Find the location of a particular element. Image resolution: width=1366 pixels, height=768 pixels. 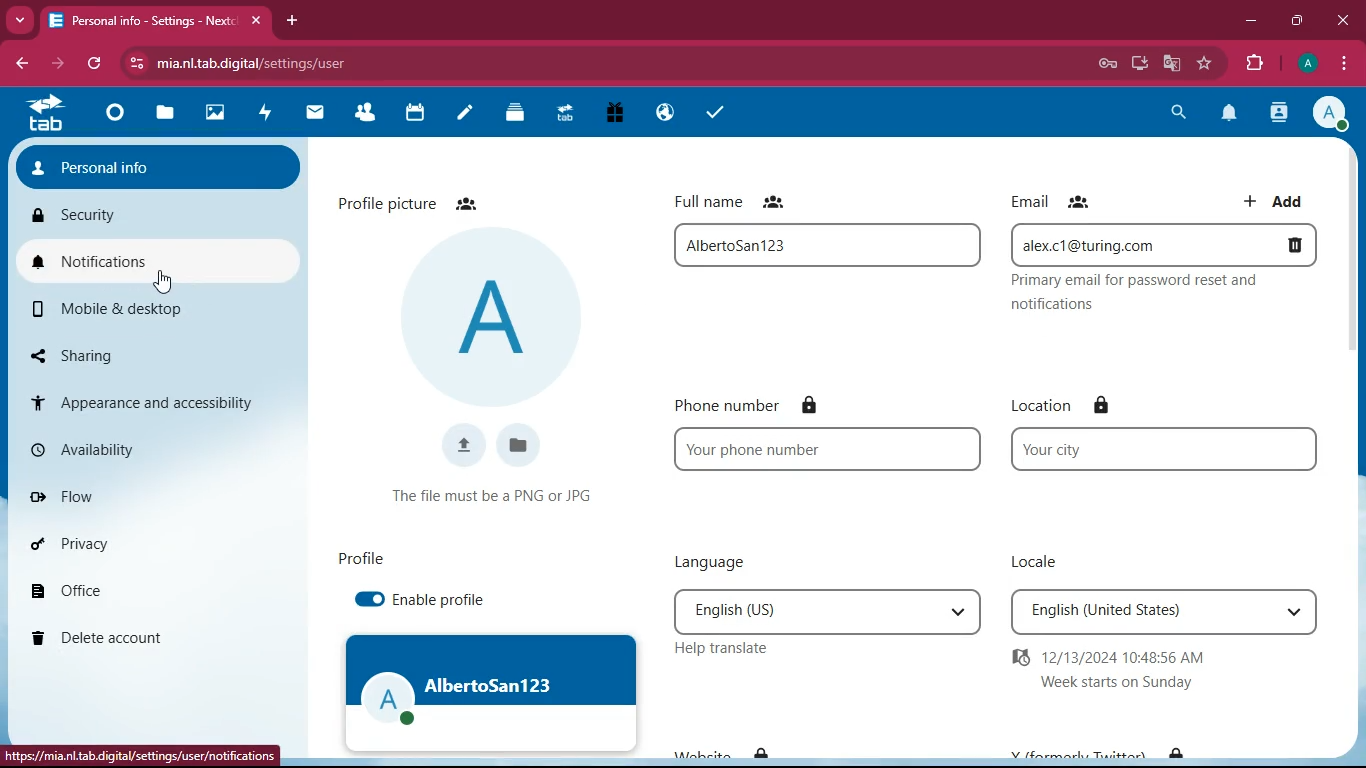

Lock is located at coordinates (820, 404).